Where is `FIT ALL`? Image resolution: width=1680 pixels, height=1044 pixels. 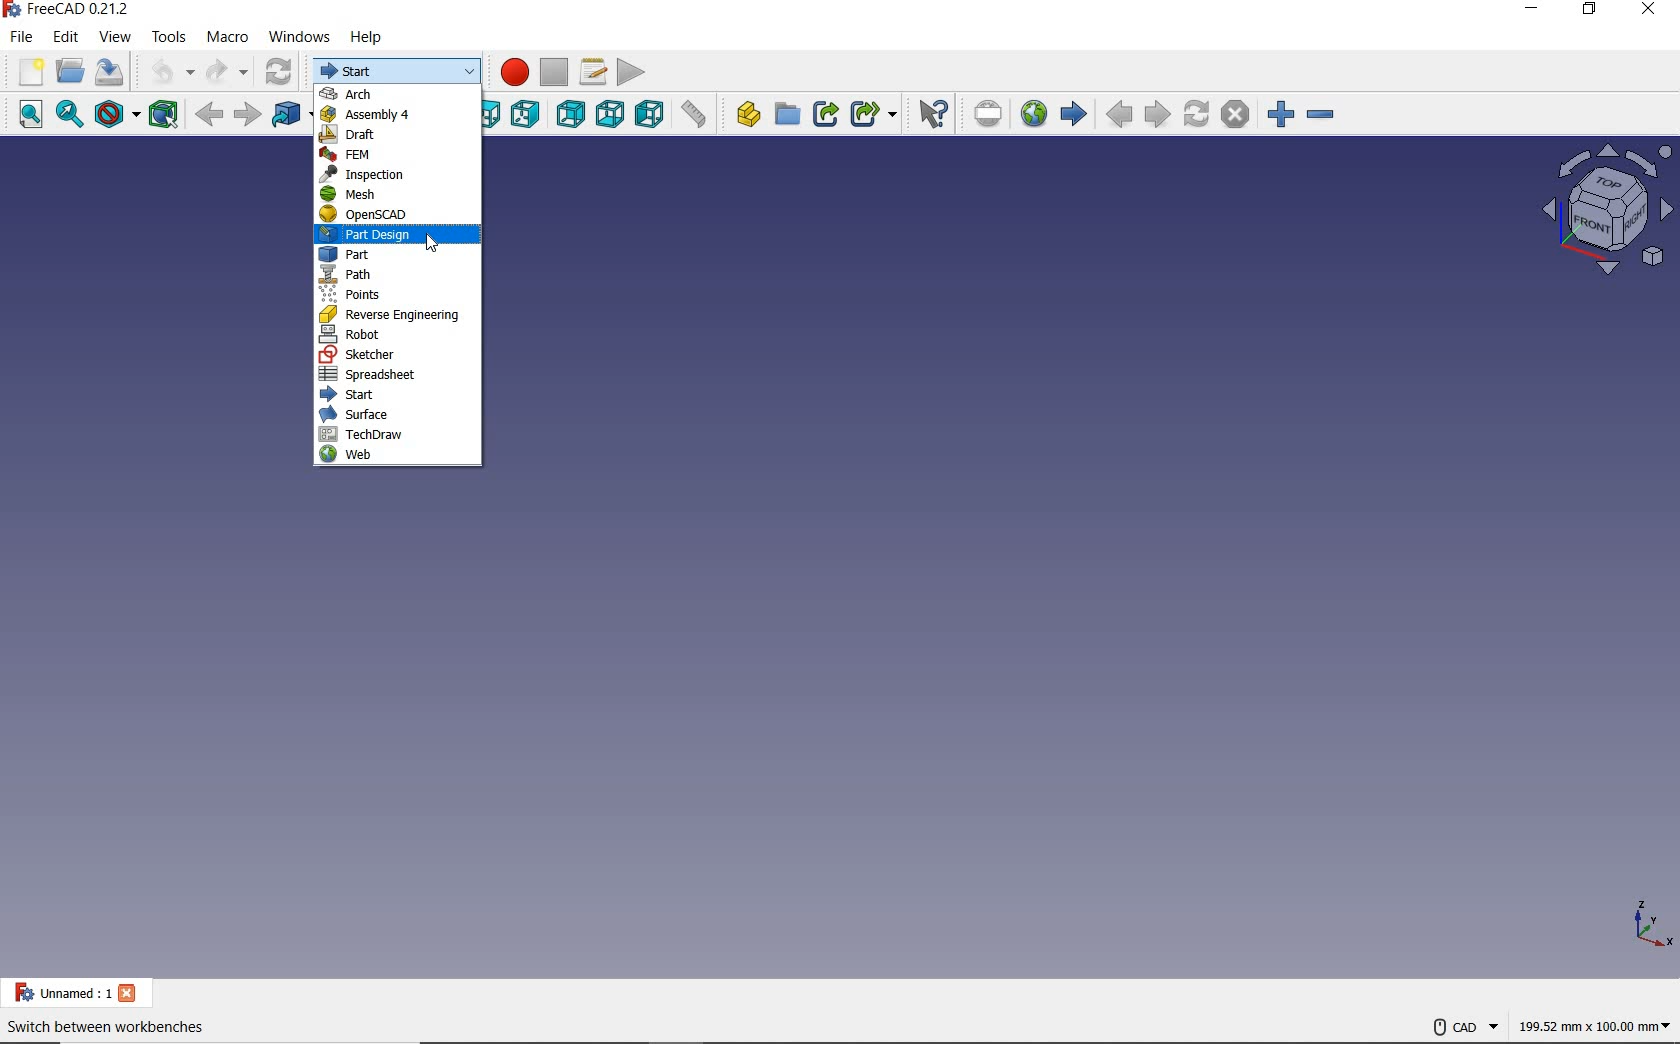 FIT ALL is located at coordinates (22, 116).